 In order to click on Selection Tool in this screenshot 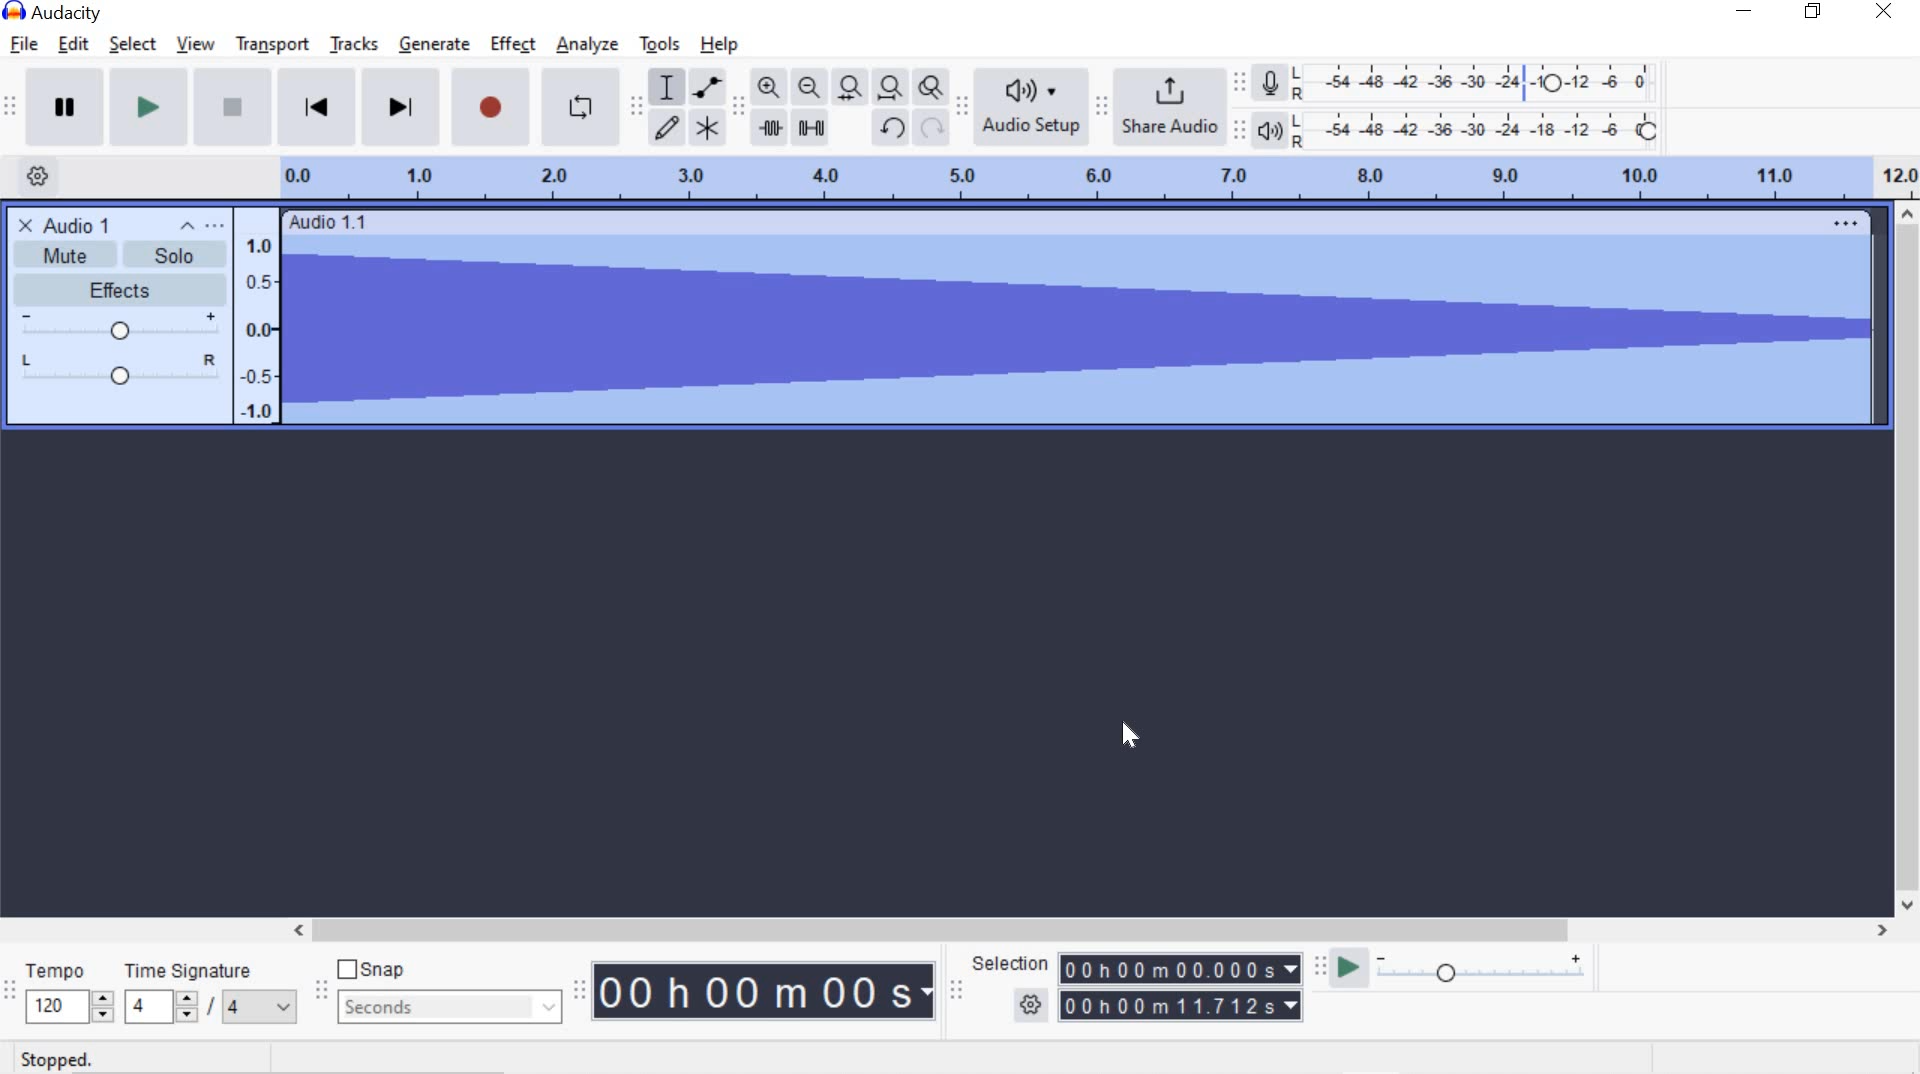, I will do `click(665, 87)`.